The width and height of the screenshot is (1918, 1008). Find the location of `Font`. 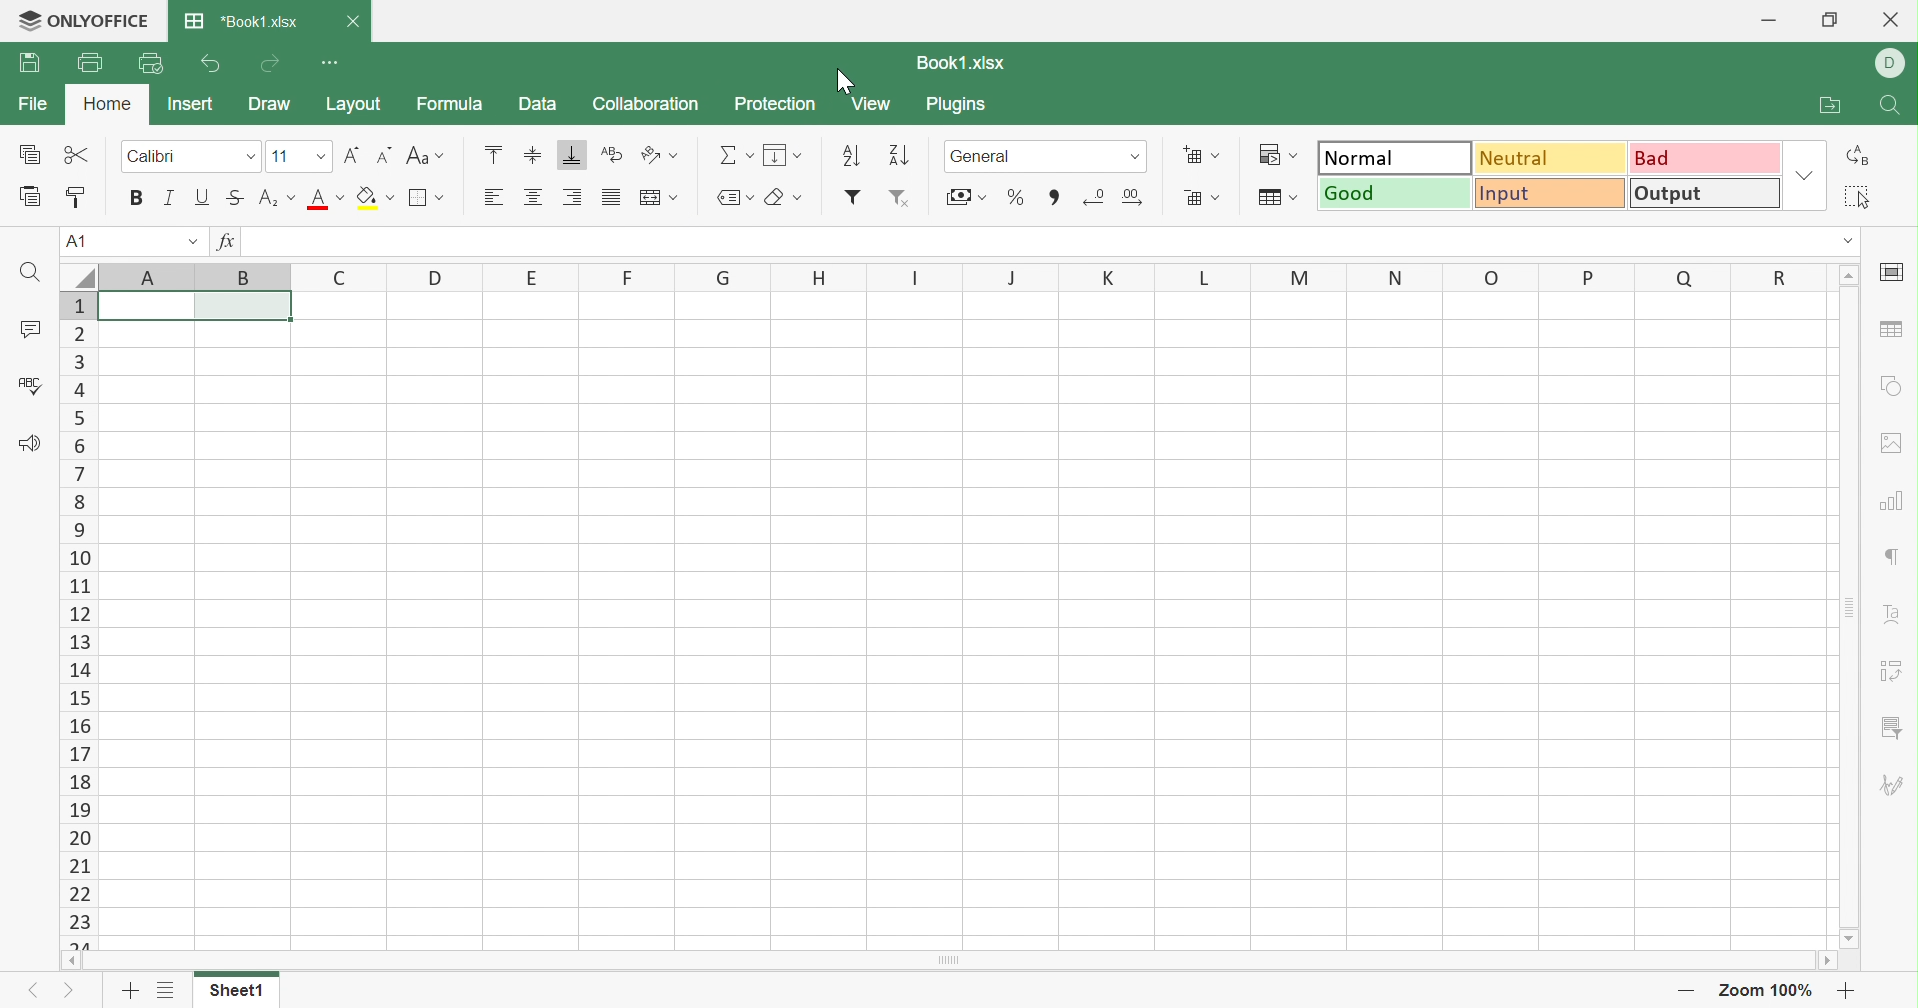

Font is located at coordinates (154, 157).